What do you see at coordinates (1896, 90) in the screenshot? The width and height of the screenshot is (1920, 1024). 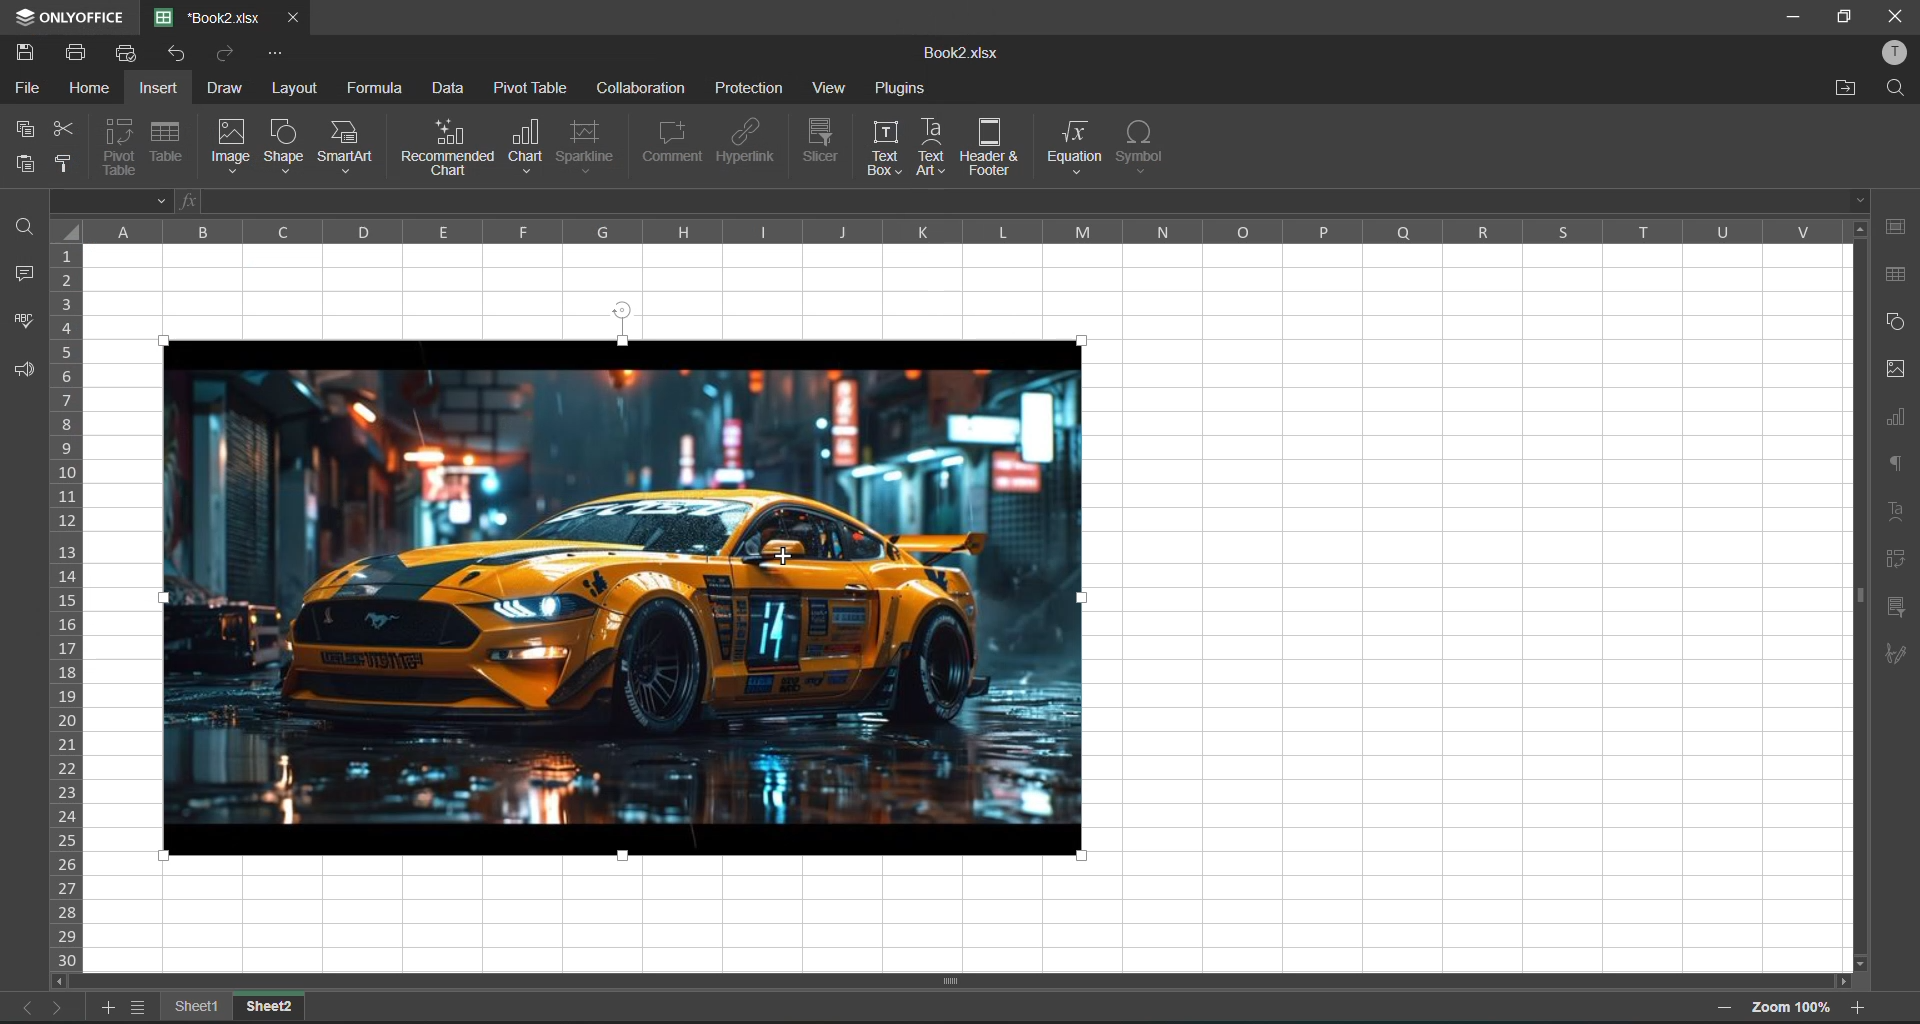 I see `find` at bounding box center [1896, 90].